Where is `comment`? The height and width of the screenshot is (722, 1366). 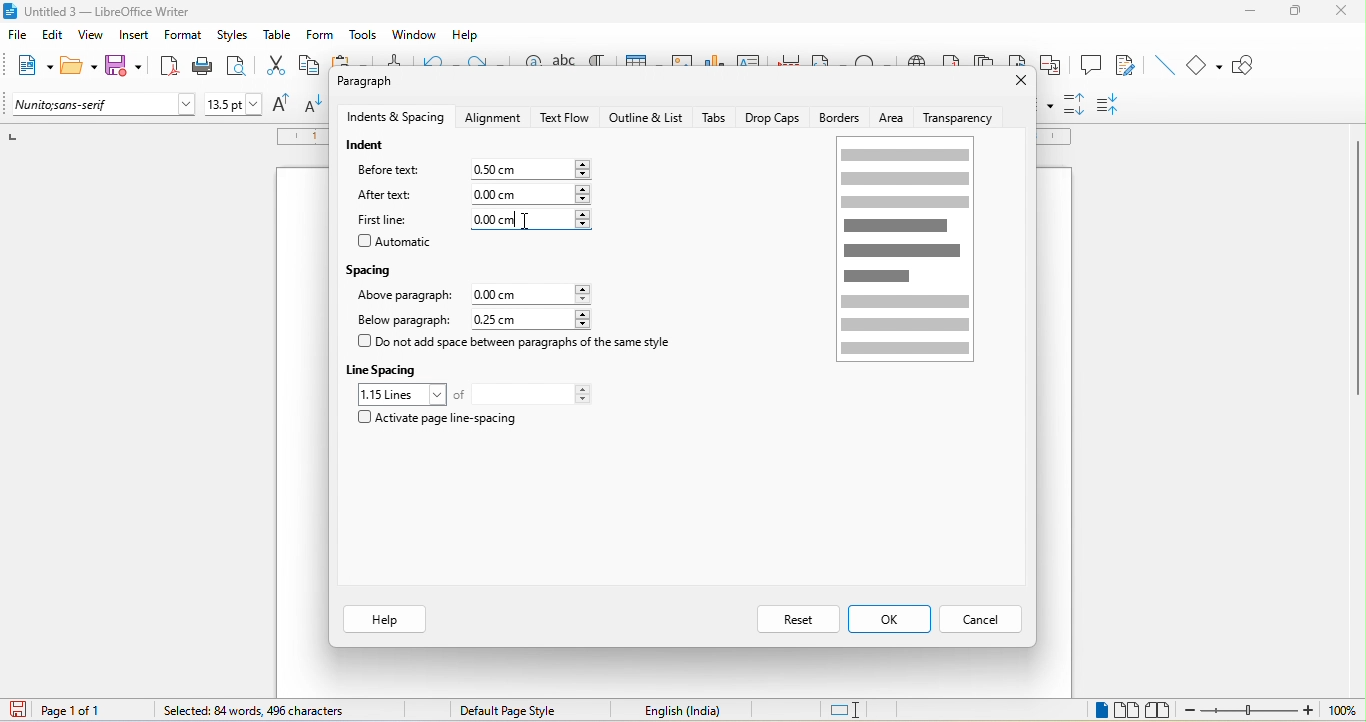 comment is located at coordinates (1091, 63).